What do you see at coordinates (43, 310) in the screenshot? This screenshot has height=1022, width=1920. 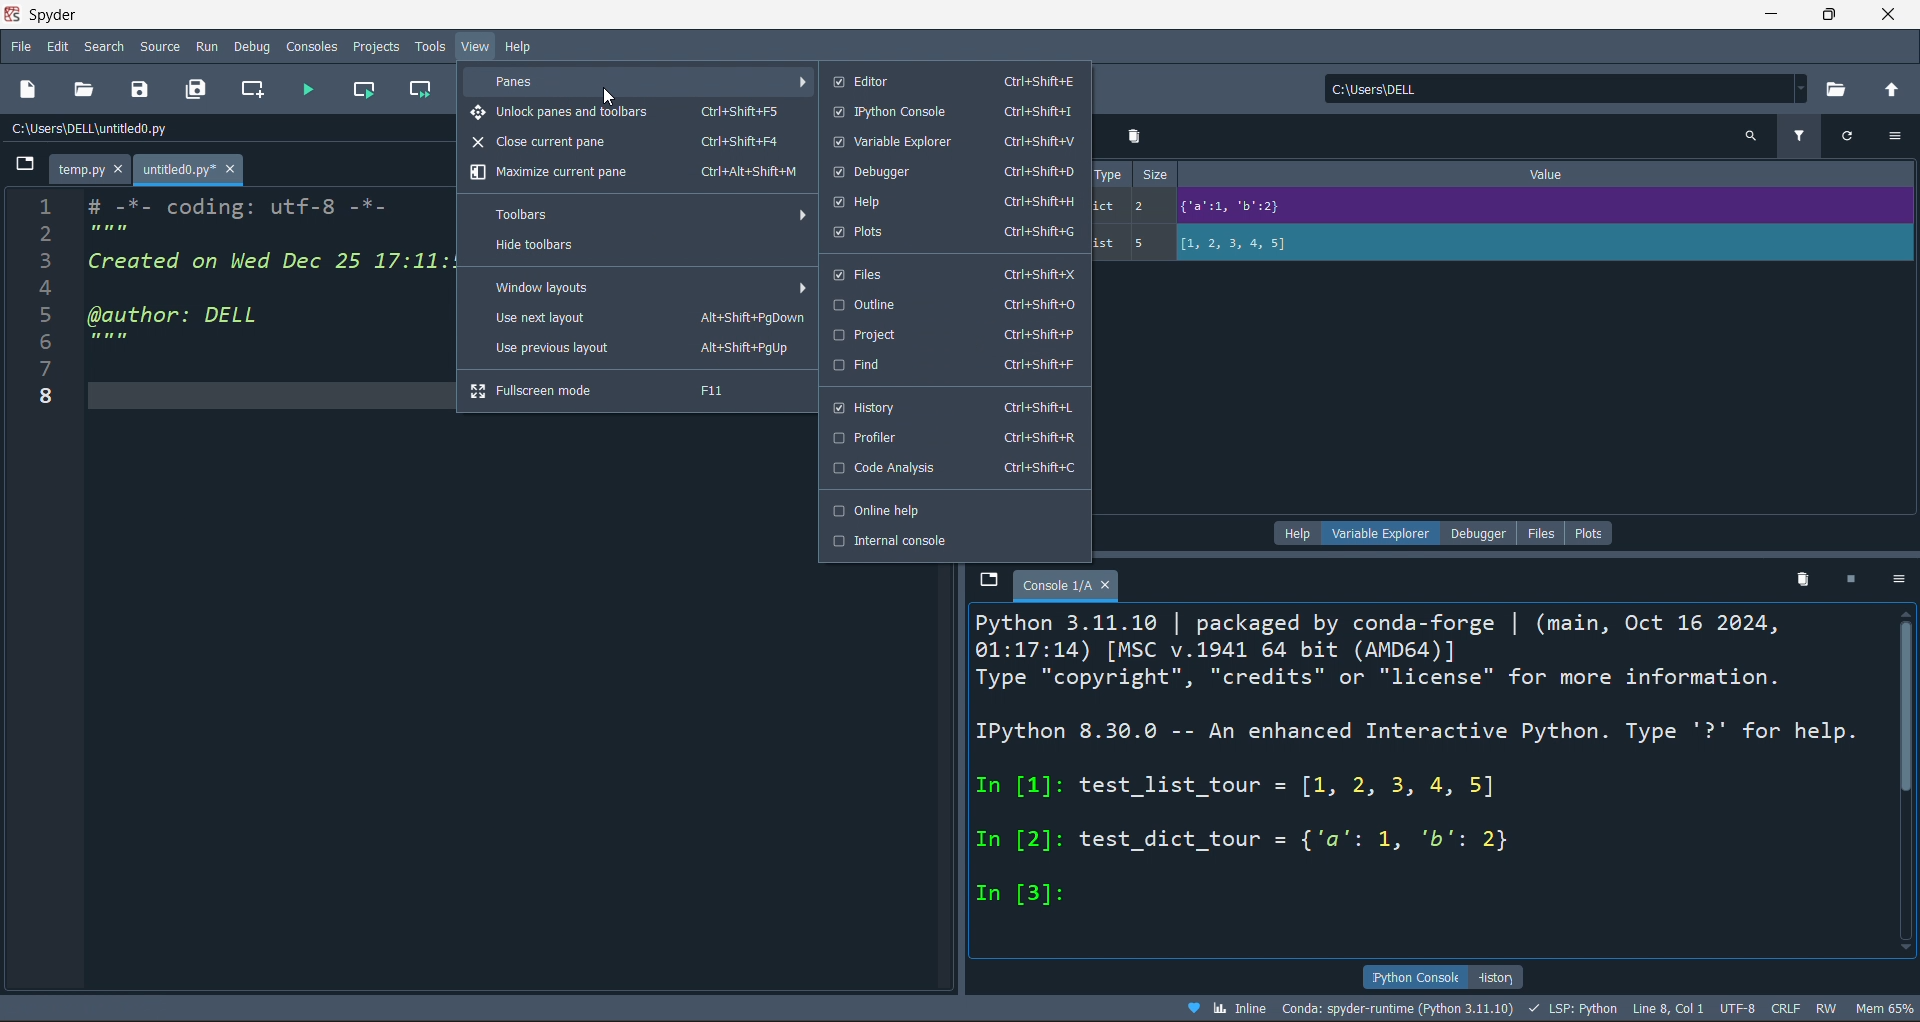 I see `Line numbers` at bounding box center [43, 310].